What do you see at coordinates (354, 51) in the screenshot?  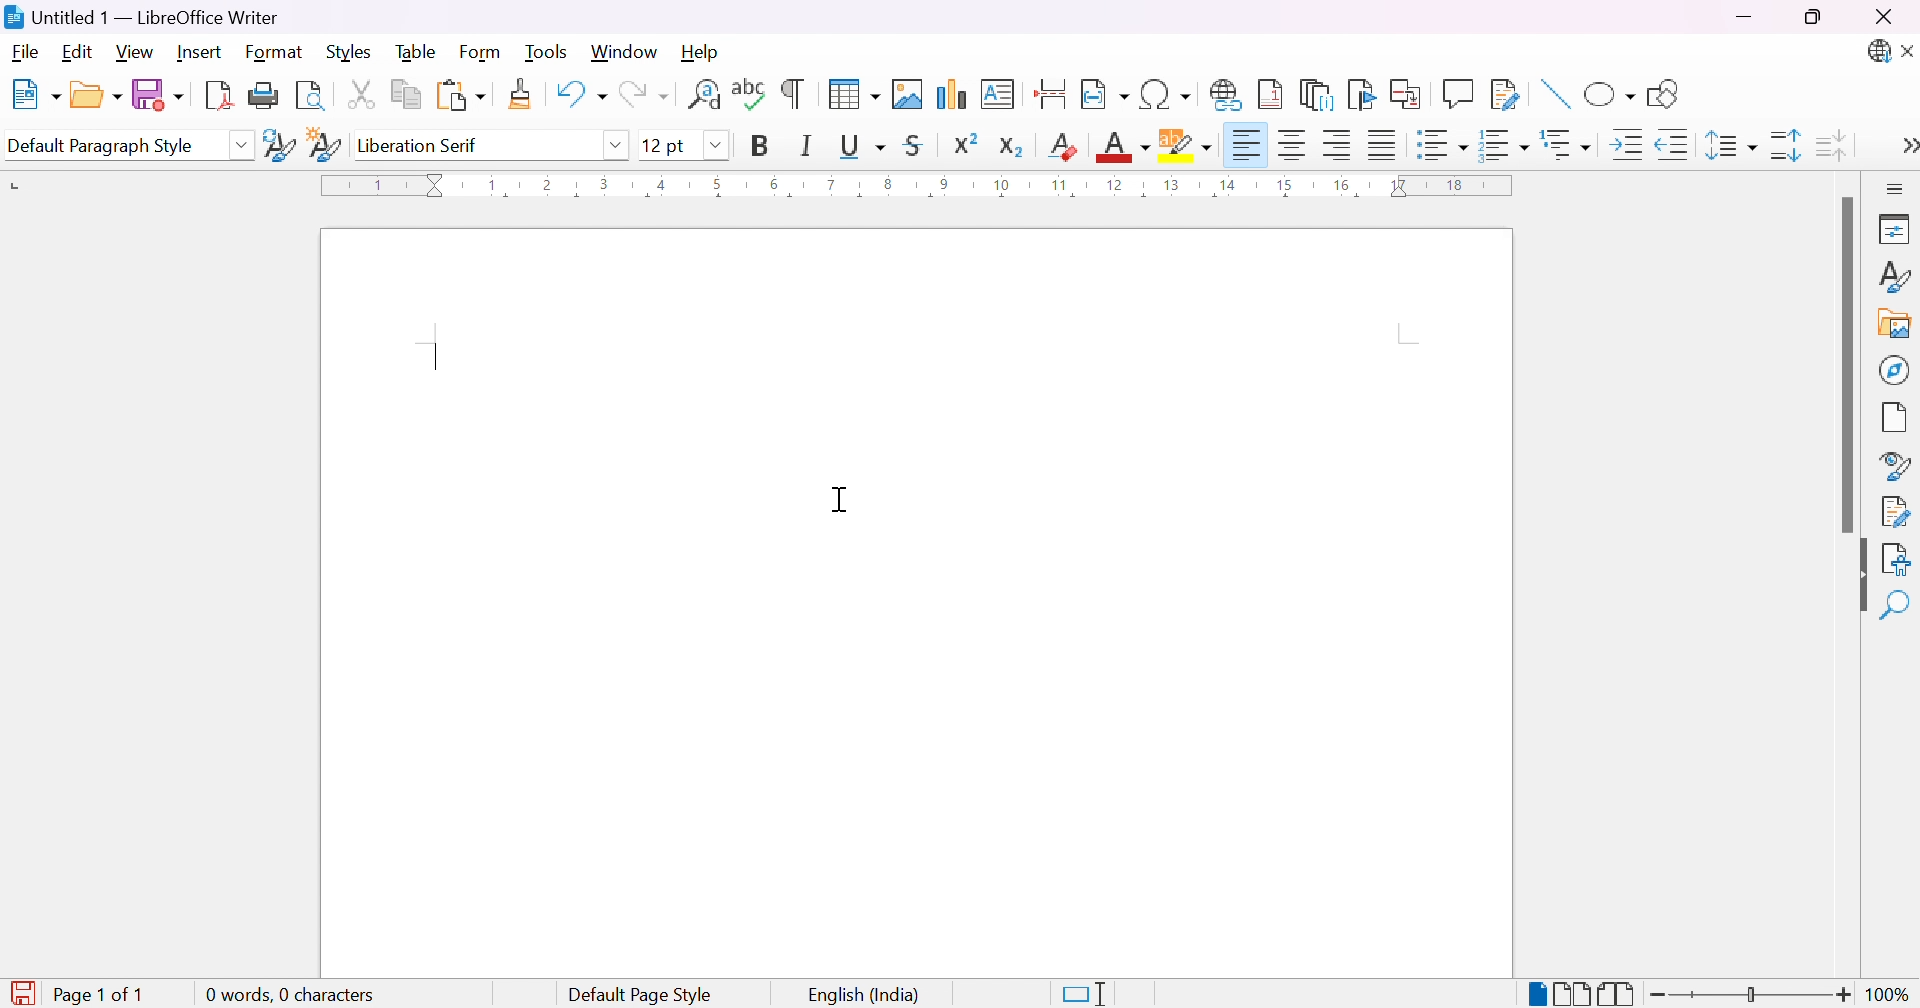 I see `Styles` at bounding box center [354, 51].